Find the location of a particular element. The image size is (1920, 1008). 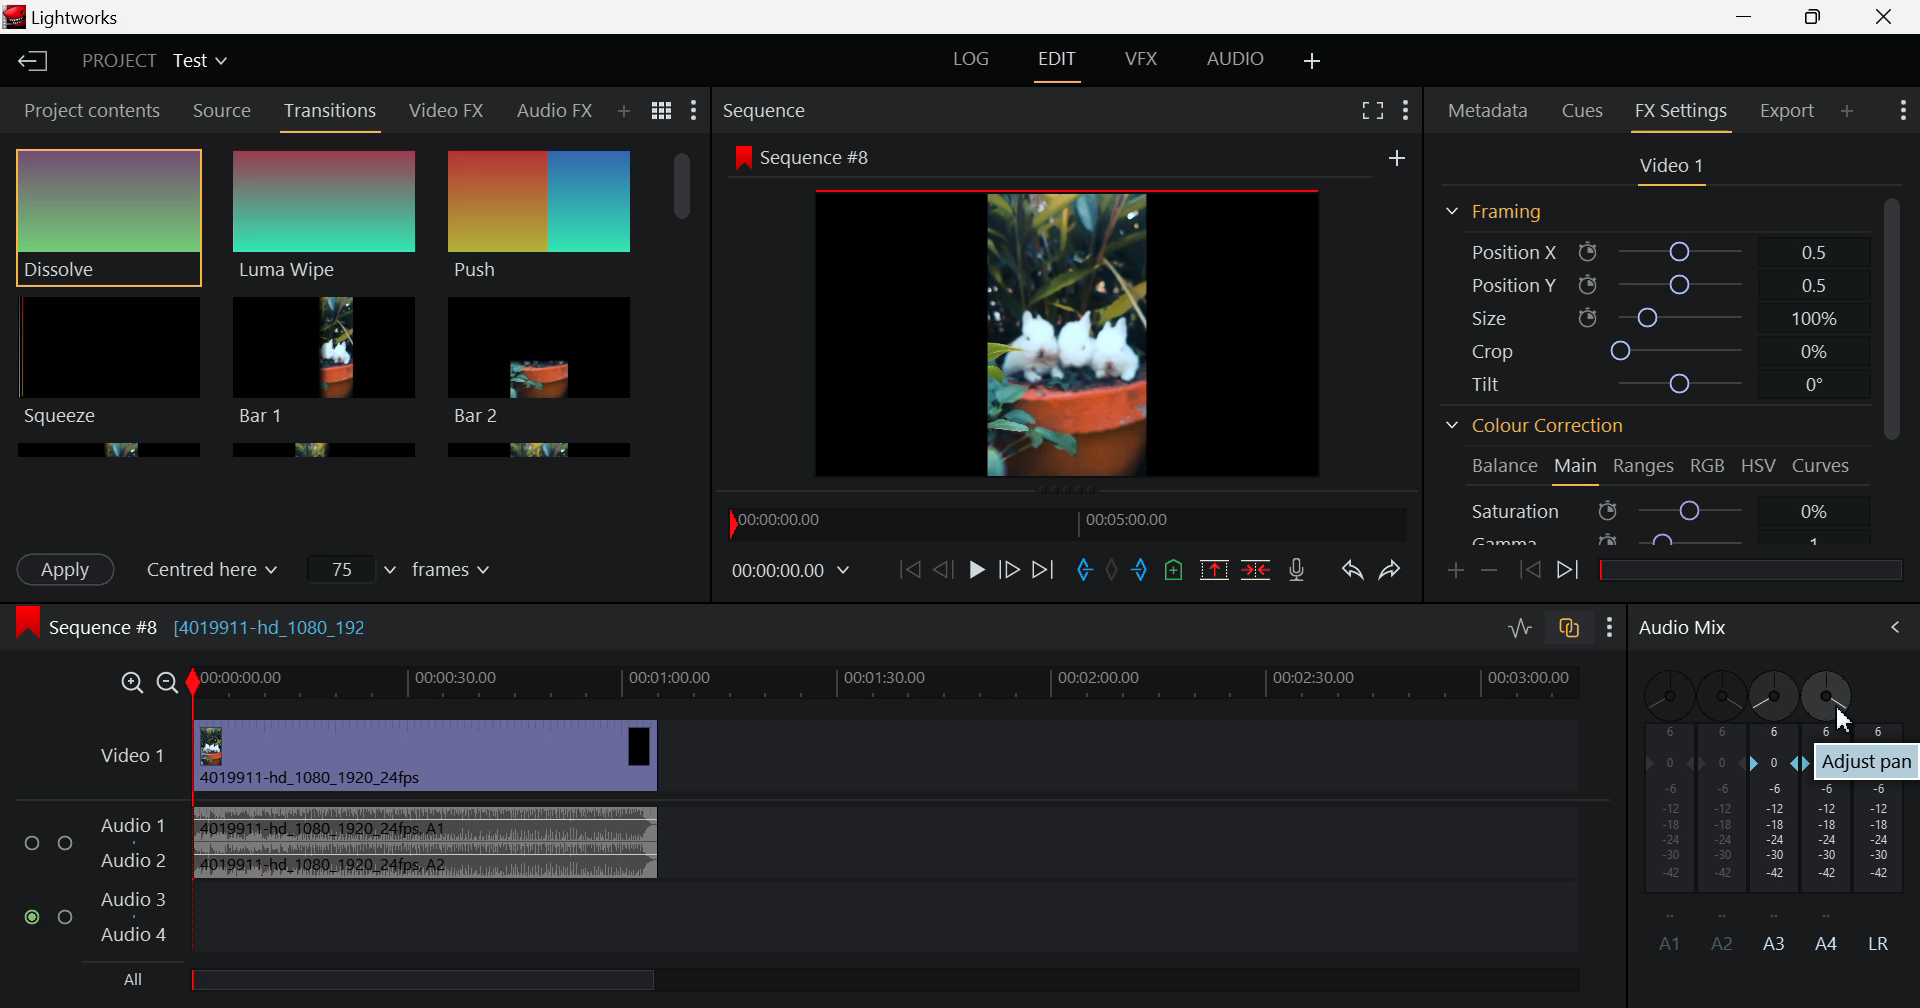

Remove marked section is located at coordinates (1214, 567).